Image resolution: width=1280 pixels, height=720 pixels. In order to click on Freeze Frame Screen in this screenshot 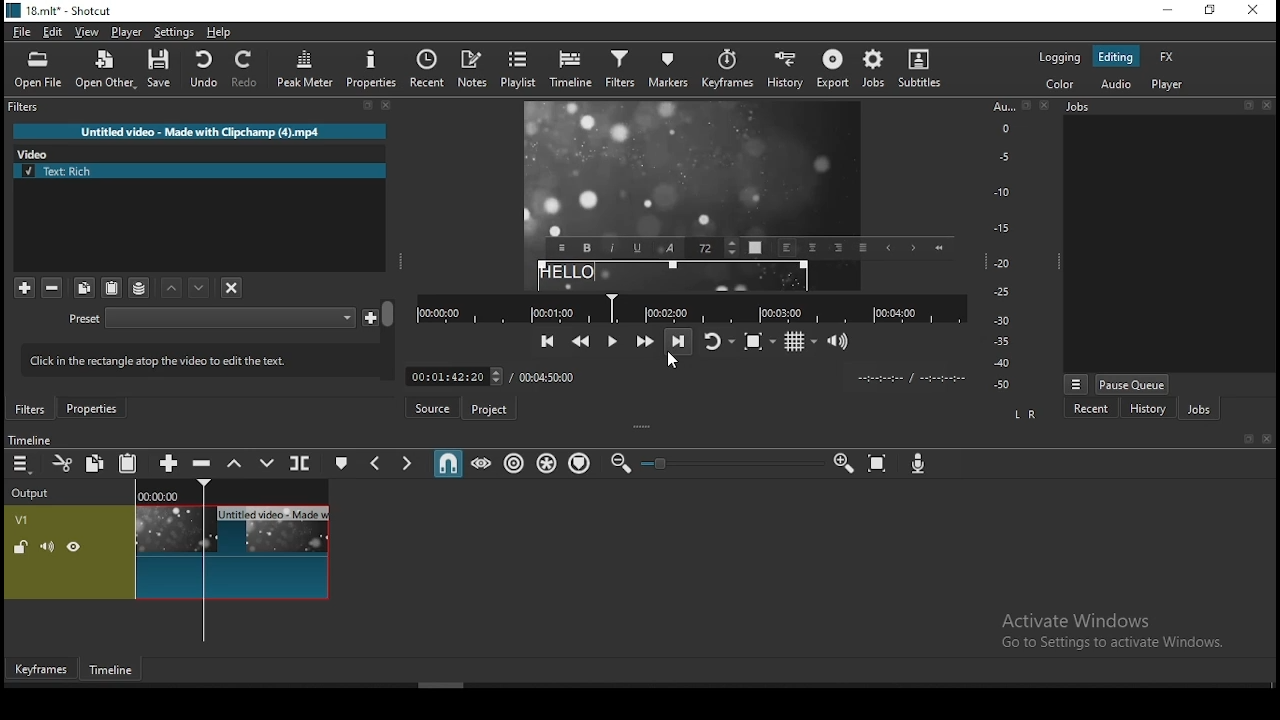, I will do `click(694, 169)`.